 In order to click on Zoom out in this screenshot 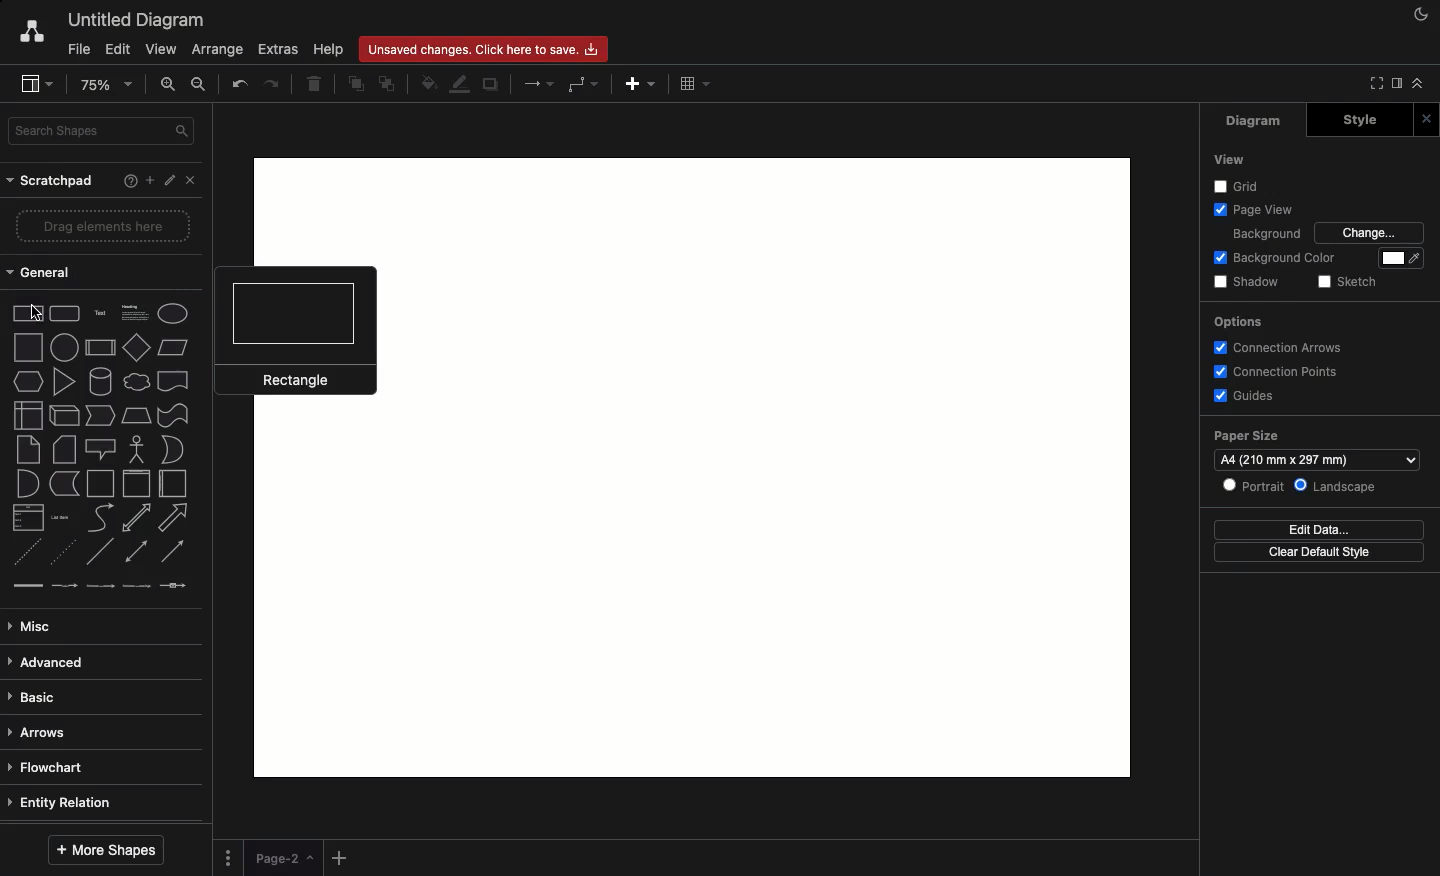, I will do `click(199, 84)`.